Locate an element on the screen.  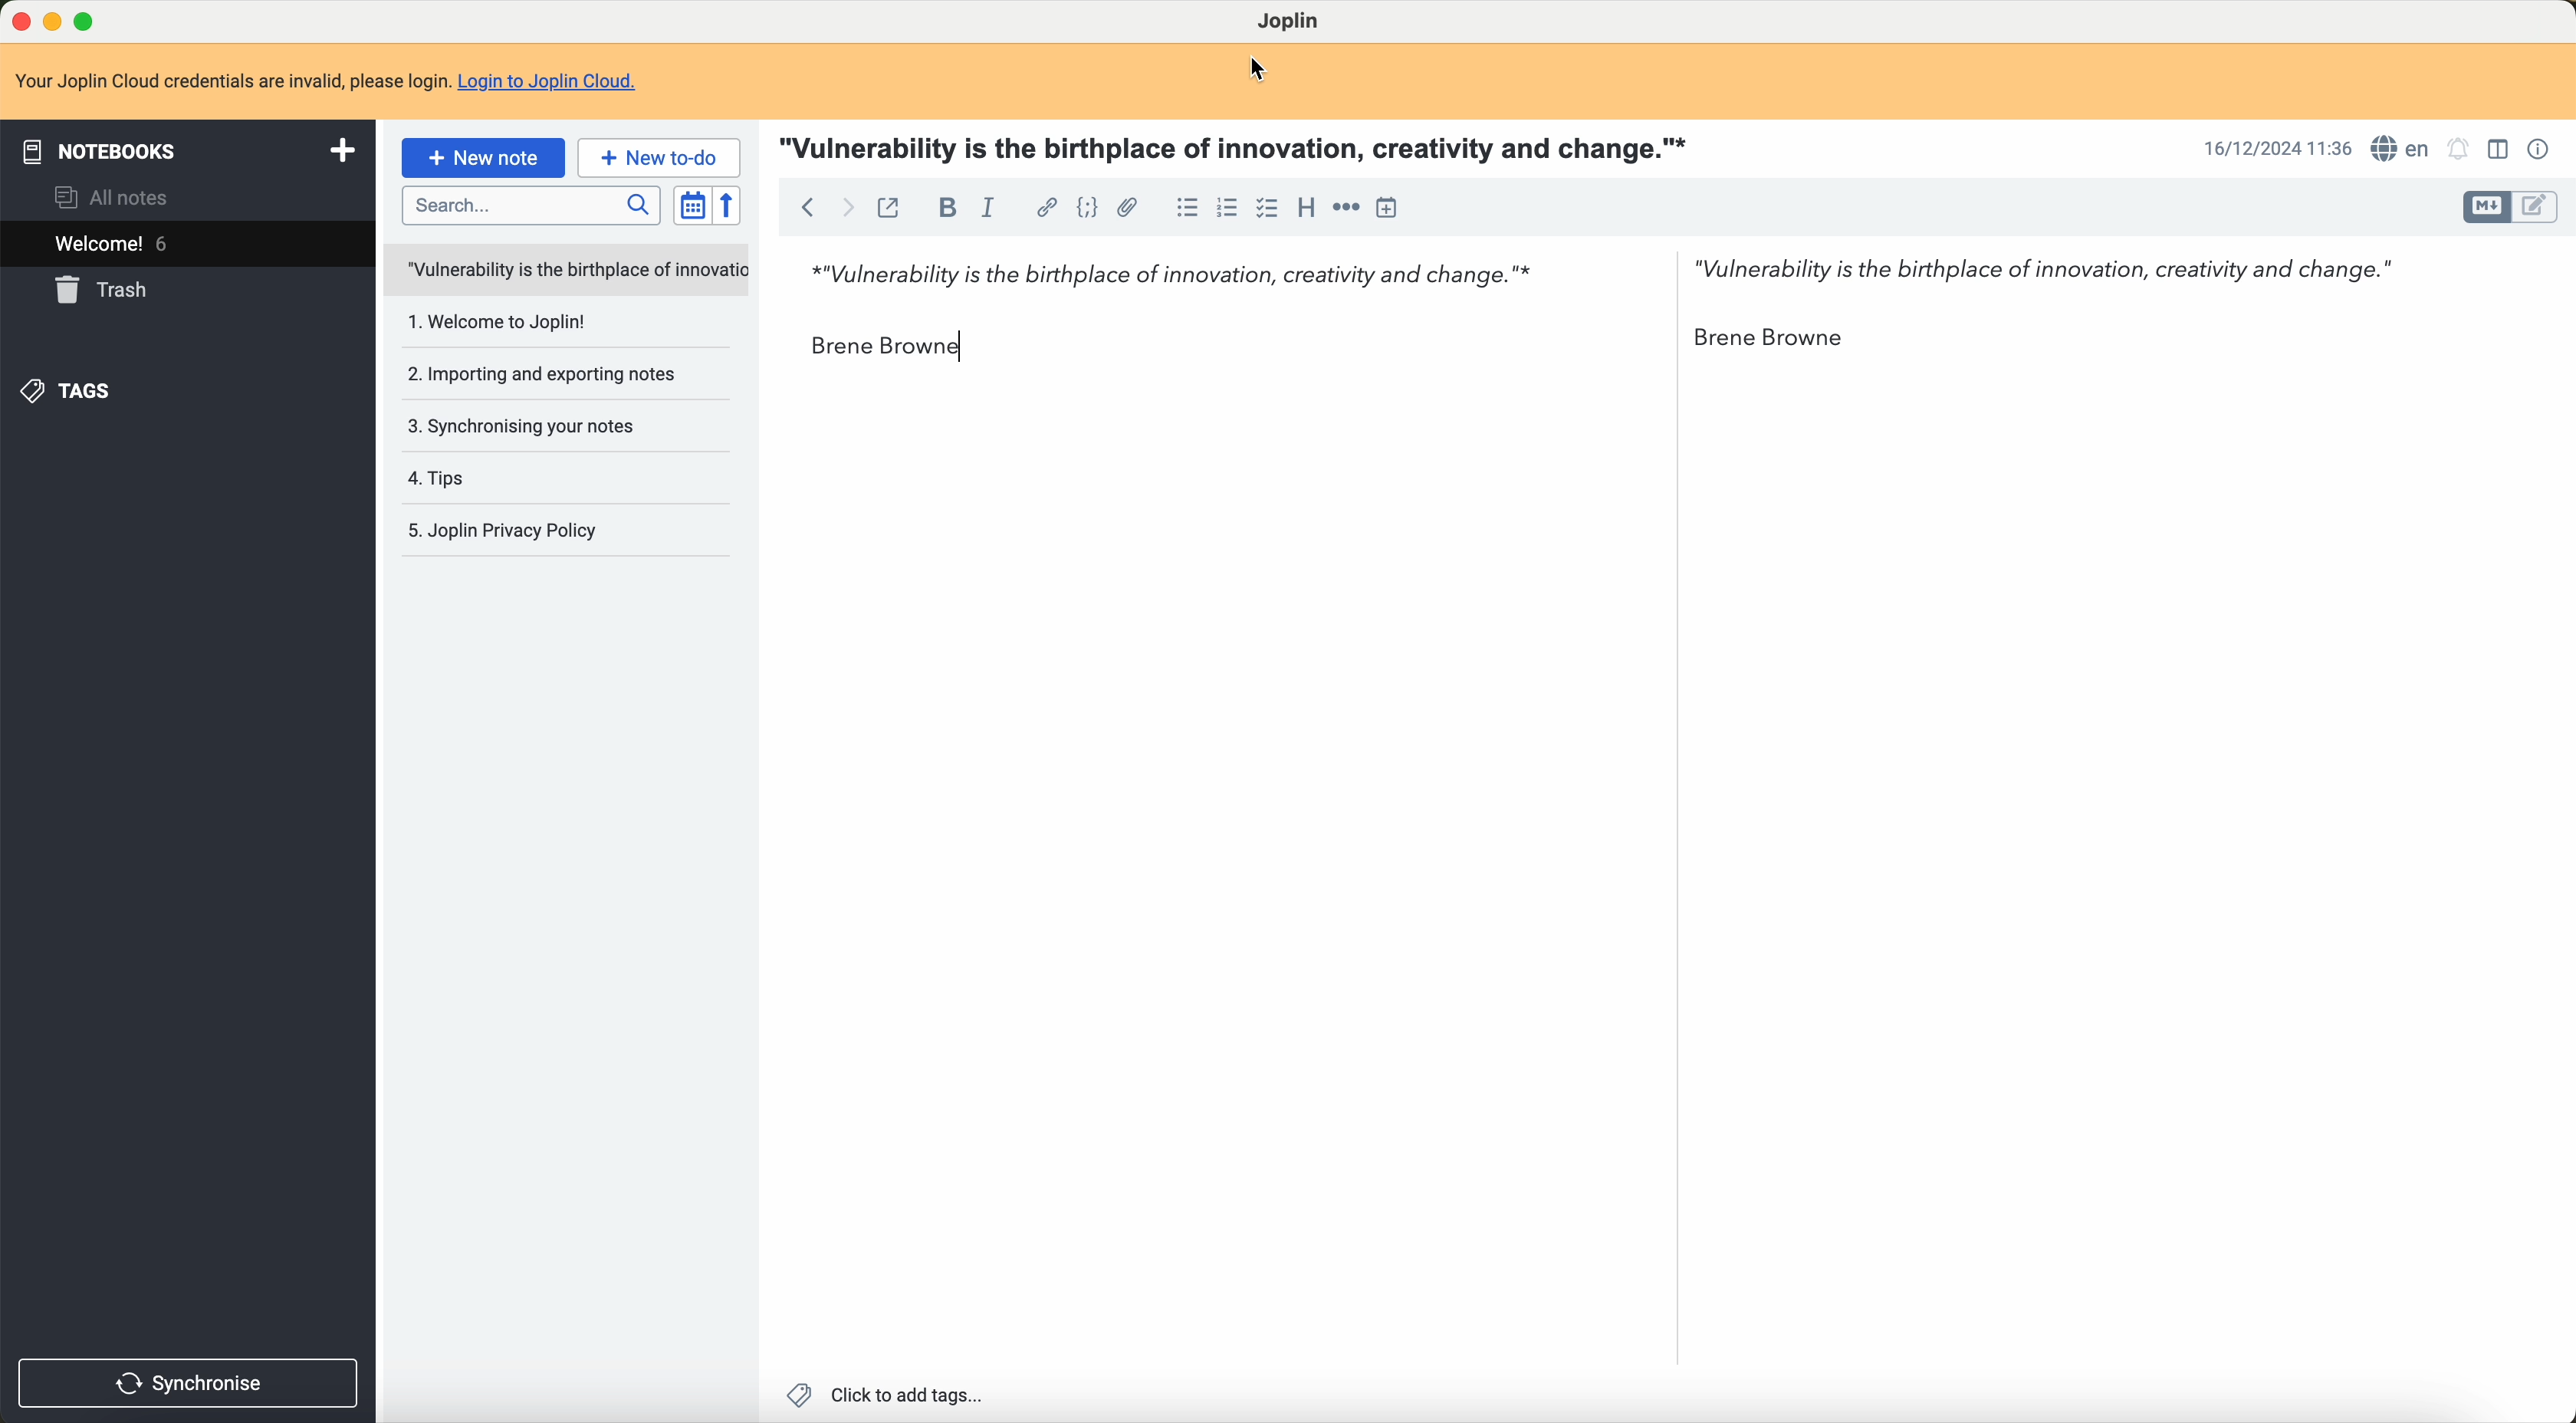
1.welcome to Joplin is located at coordinates (505, 324).